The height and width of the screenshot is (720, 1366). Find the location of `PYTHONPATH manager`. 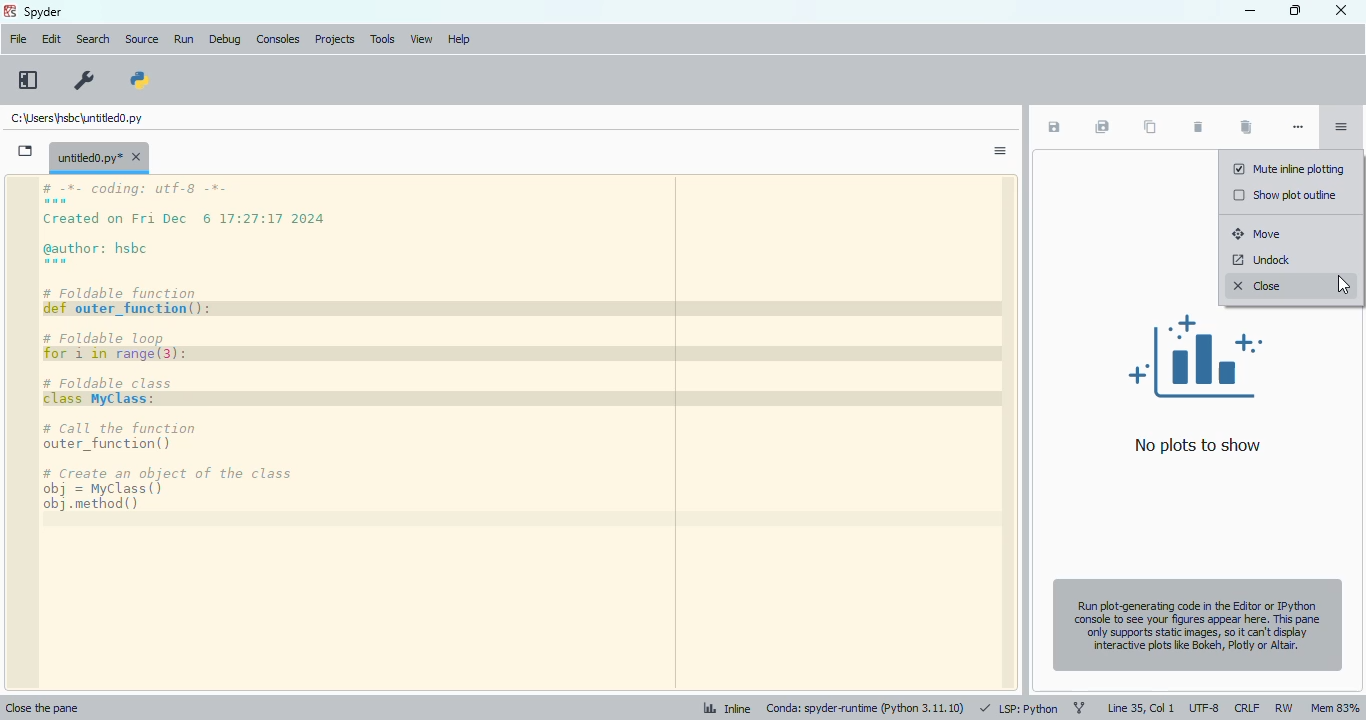

PYTHONPATH manager is located at coordinates (140, 80).